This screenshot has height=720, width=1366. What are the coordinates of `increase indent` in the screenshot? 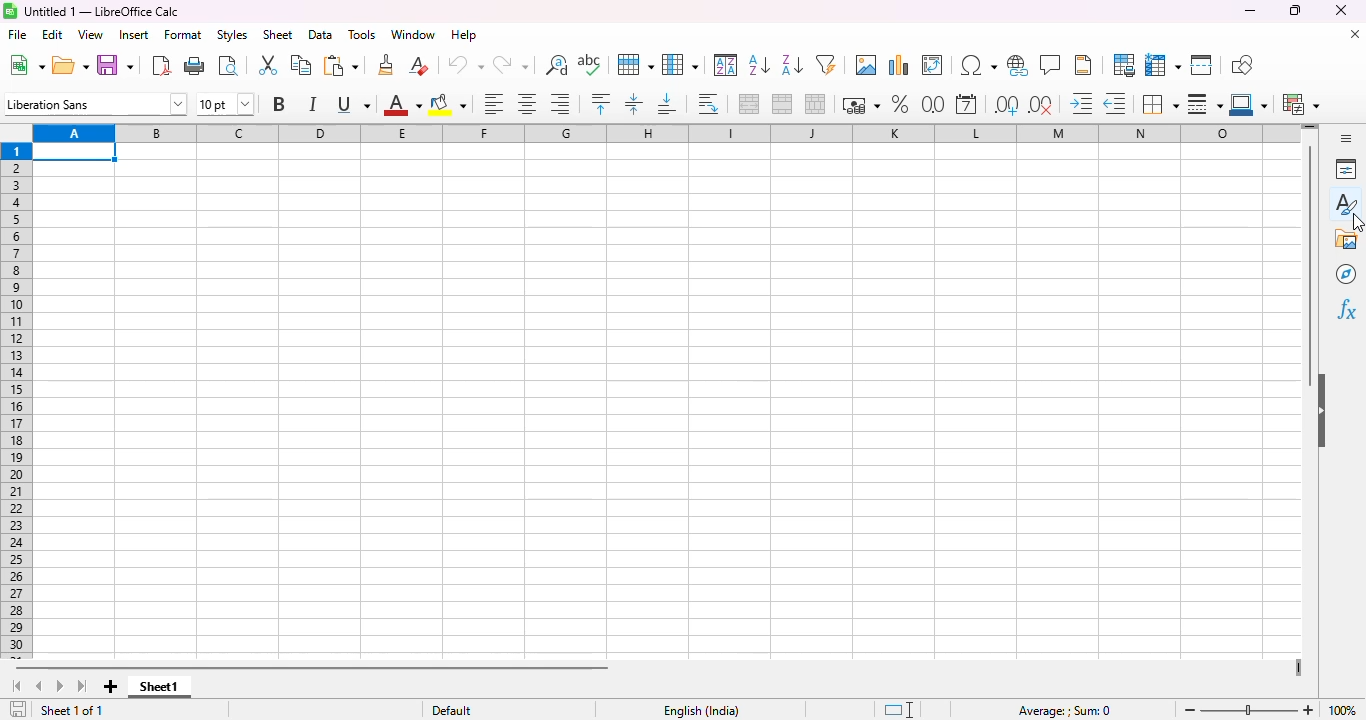 It's located at (1080, 103).